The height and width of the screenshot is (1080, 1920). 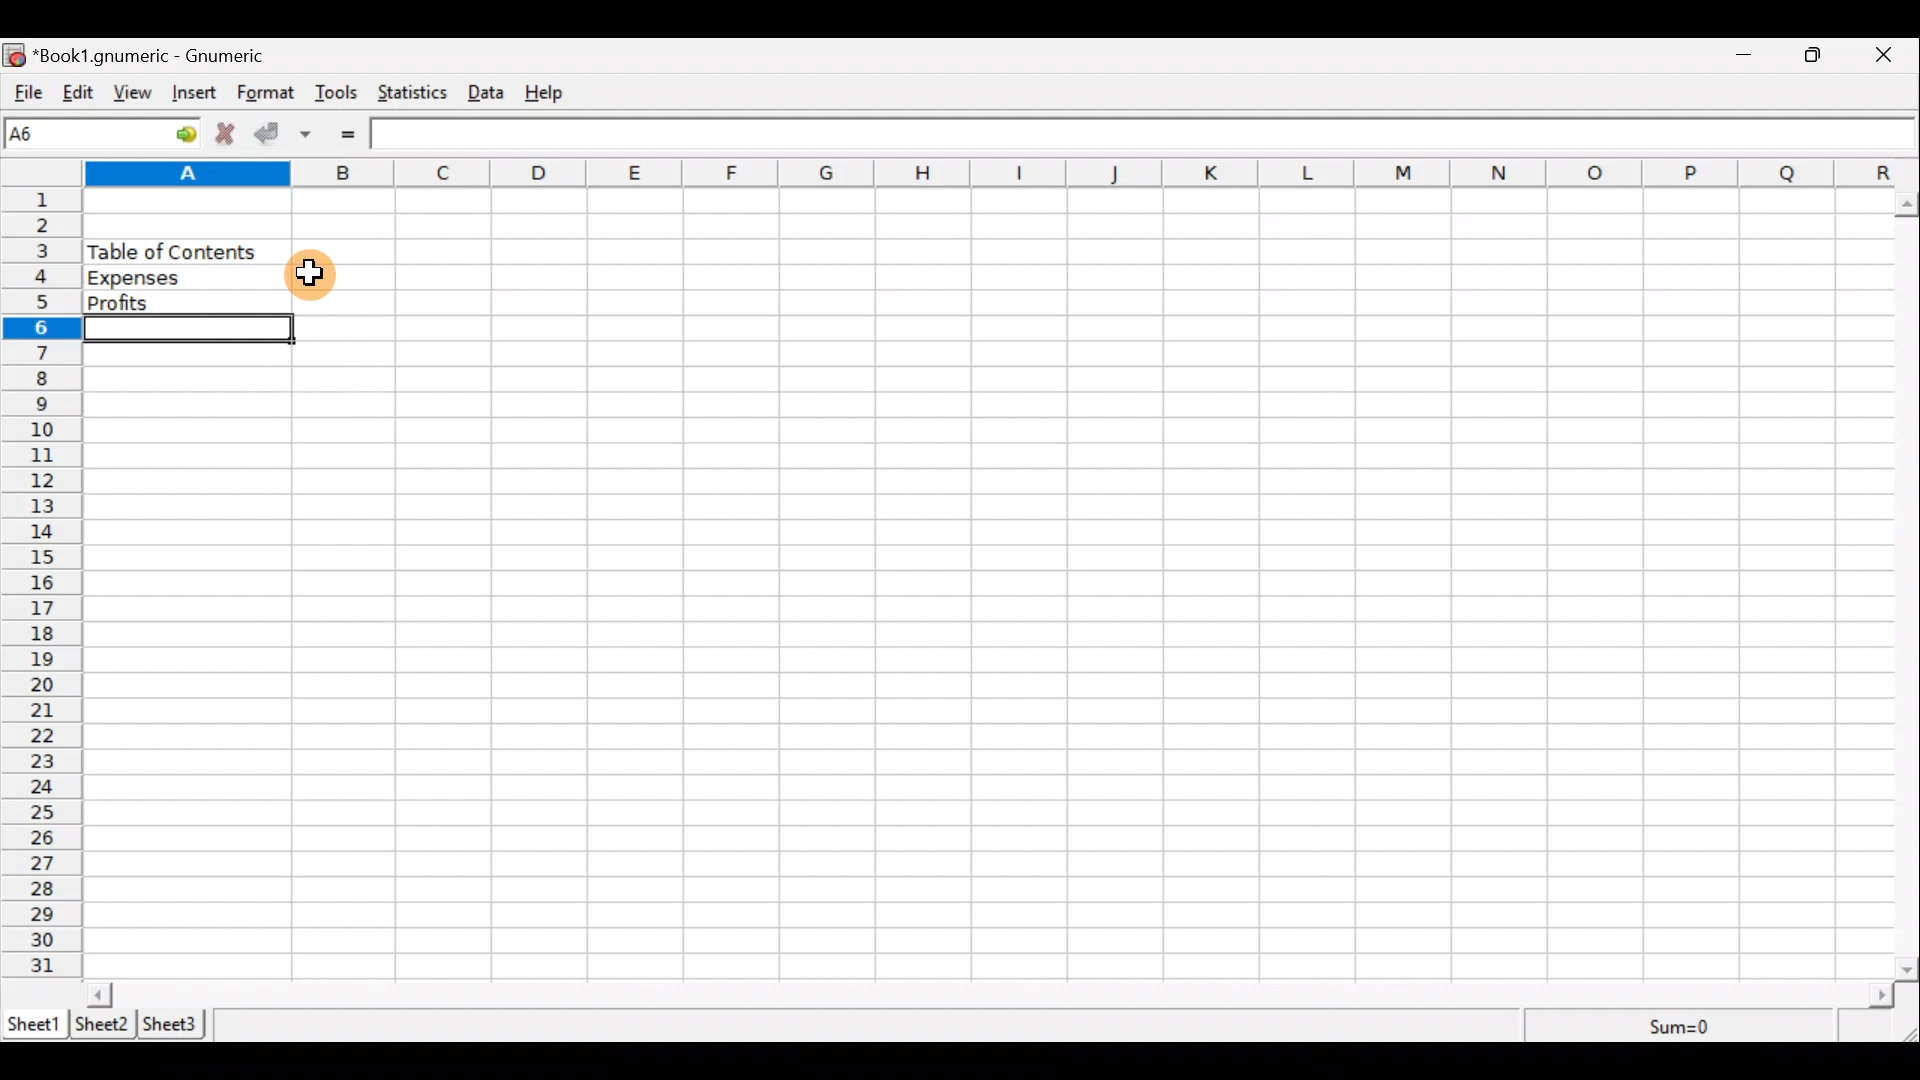 What do you see at coordinates (181, 279) in the screenshot?
I see `Expenses` at bounding box center [181, 279].